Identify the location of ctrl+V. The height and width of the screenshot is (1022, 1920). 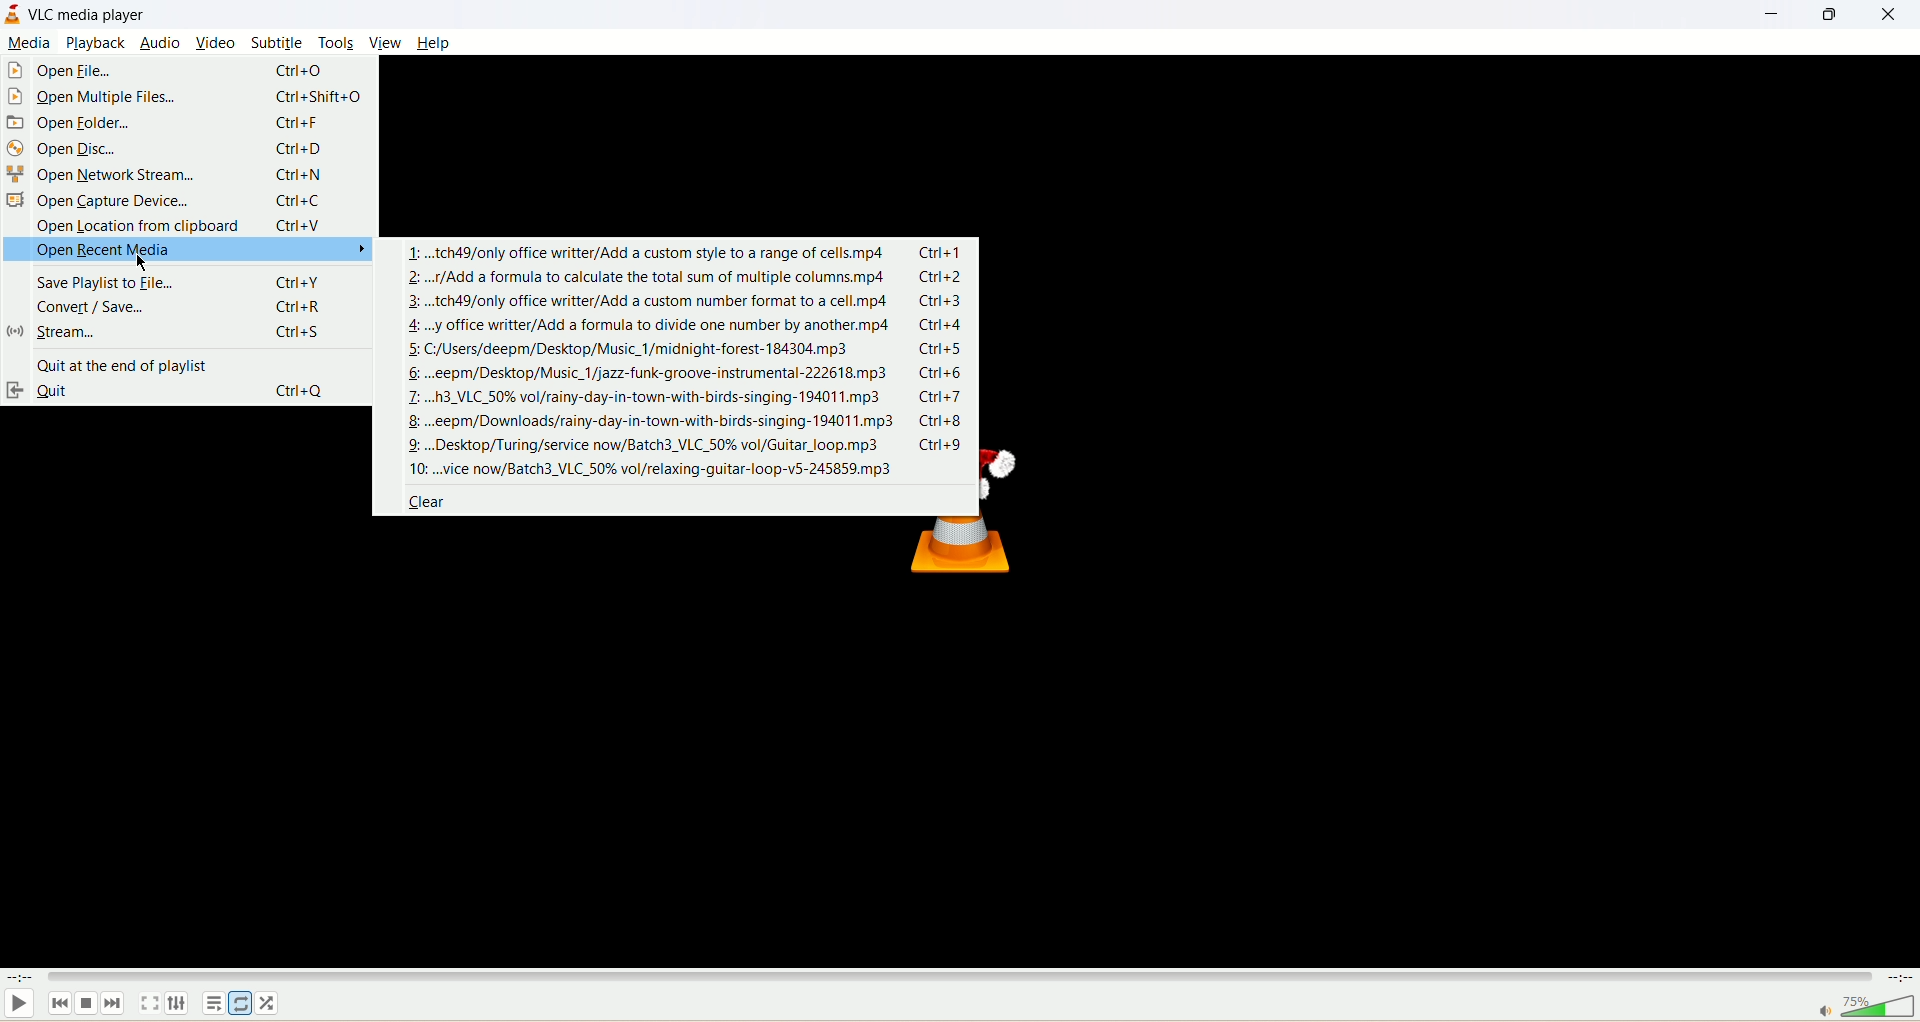
(302, 226).